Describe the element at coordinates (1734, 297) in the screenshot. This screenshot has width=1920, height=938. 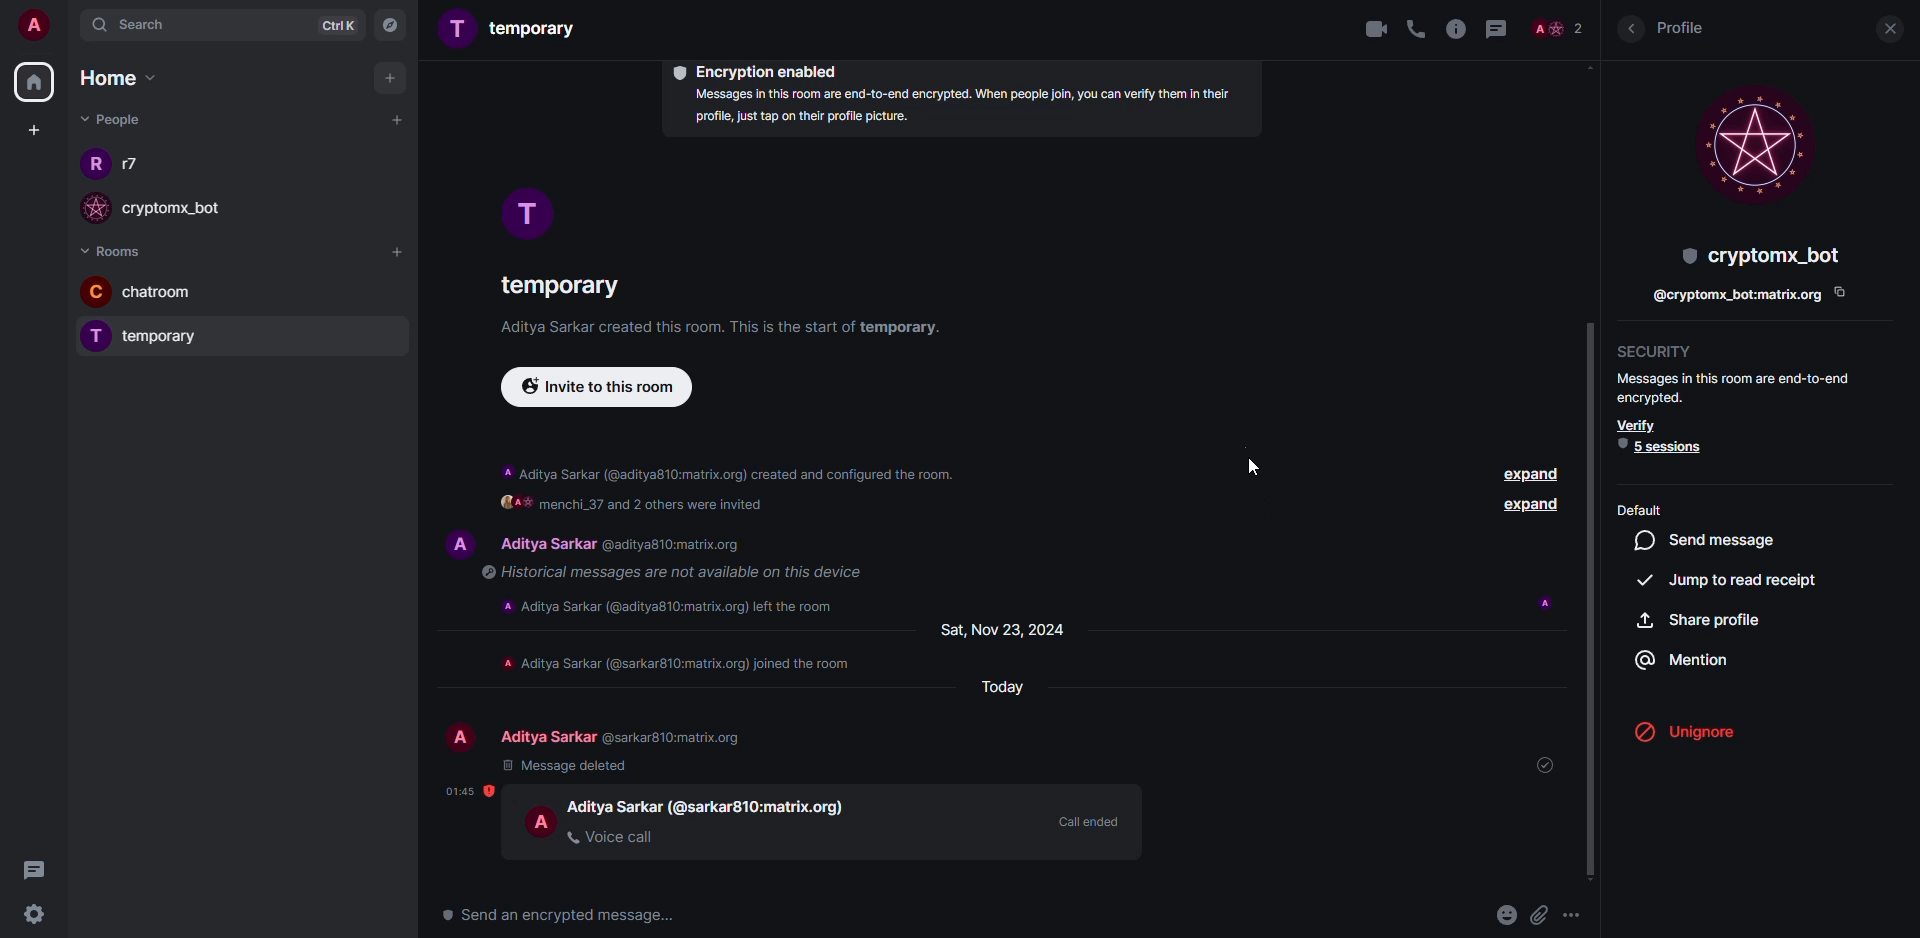
I see `id` at that location.